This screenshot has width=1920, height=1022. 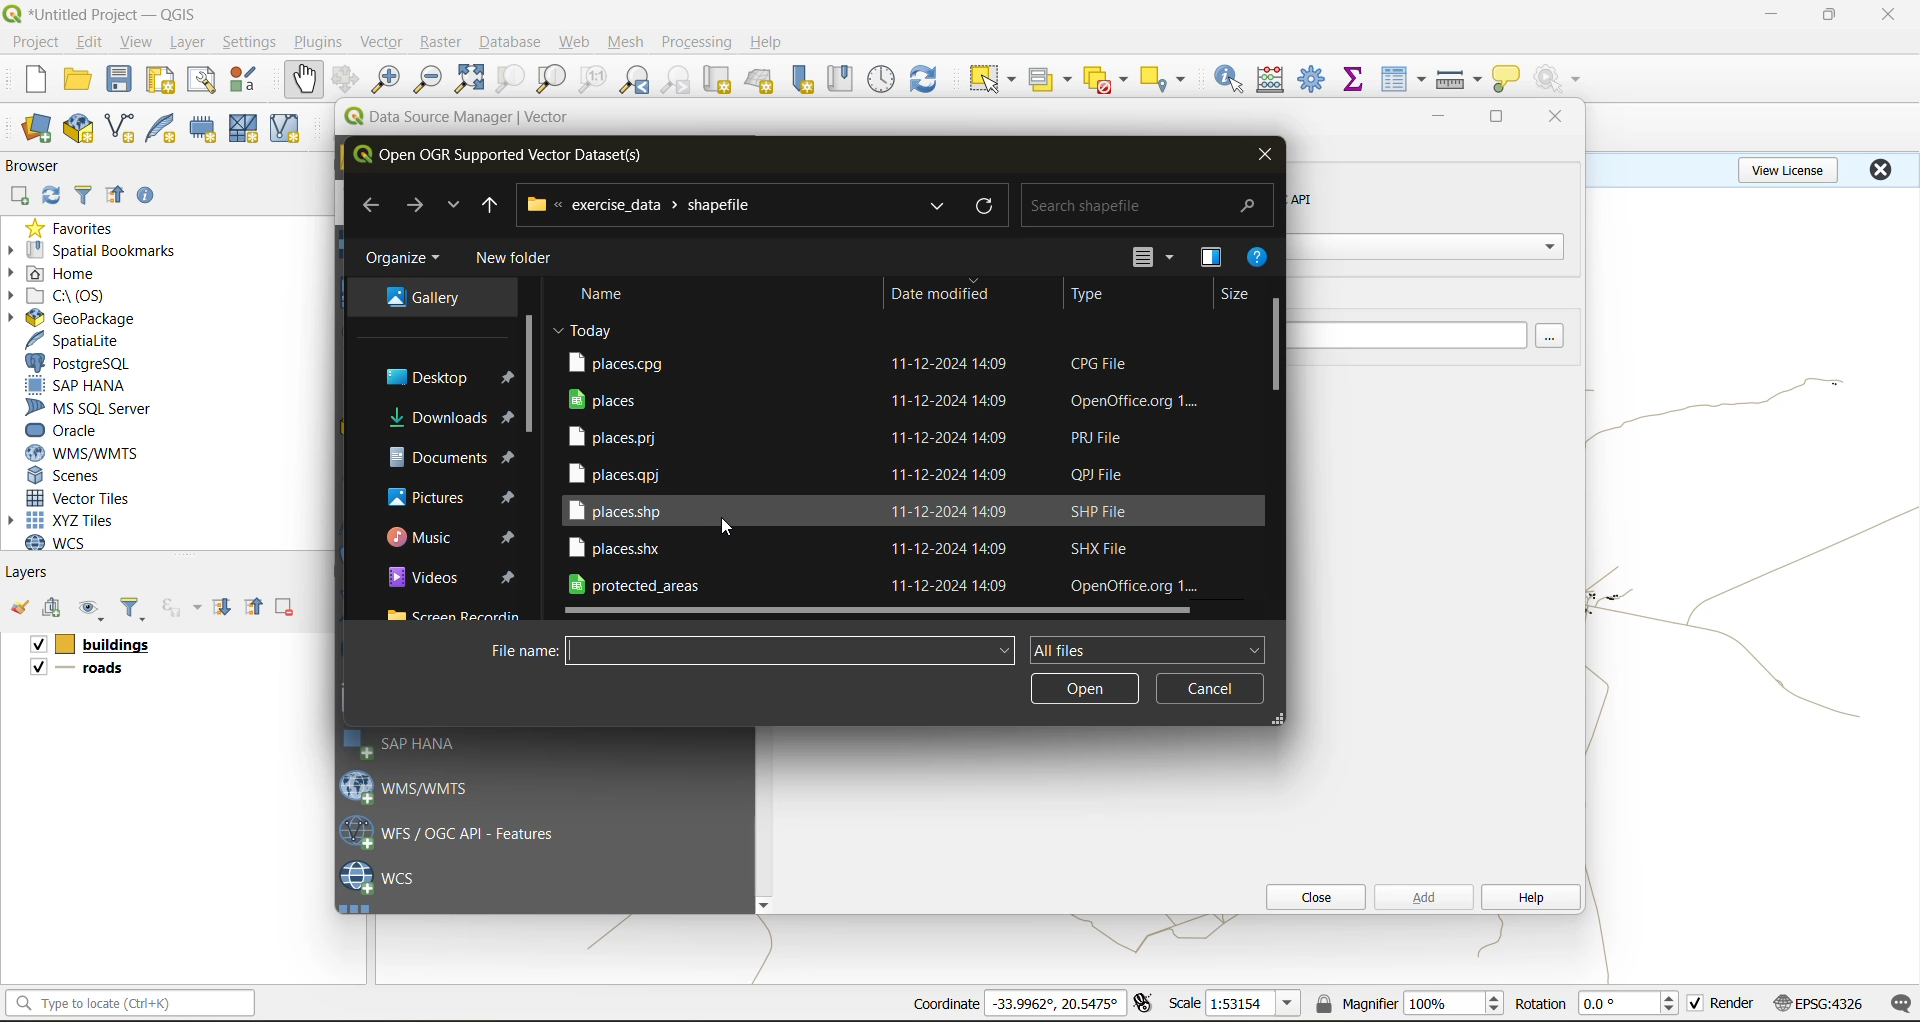 I want to click on close, so click(x=1880, y=169).